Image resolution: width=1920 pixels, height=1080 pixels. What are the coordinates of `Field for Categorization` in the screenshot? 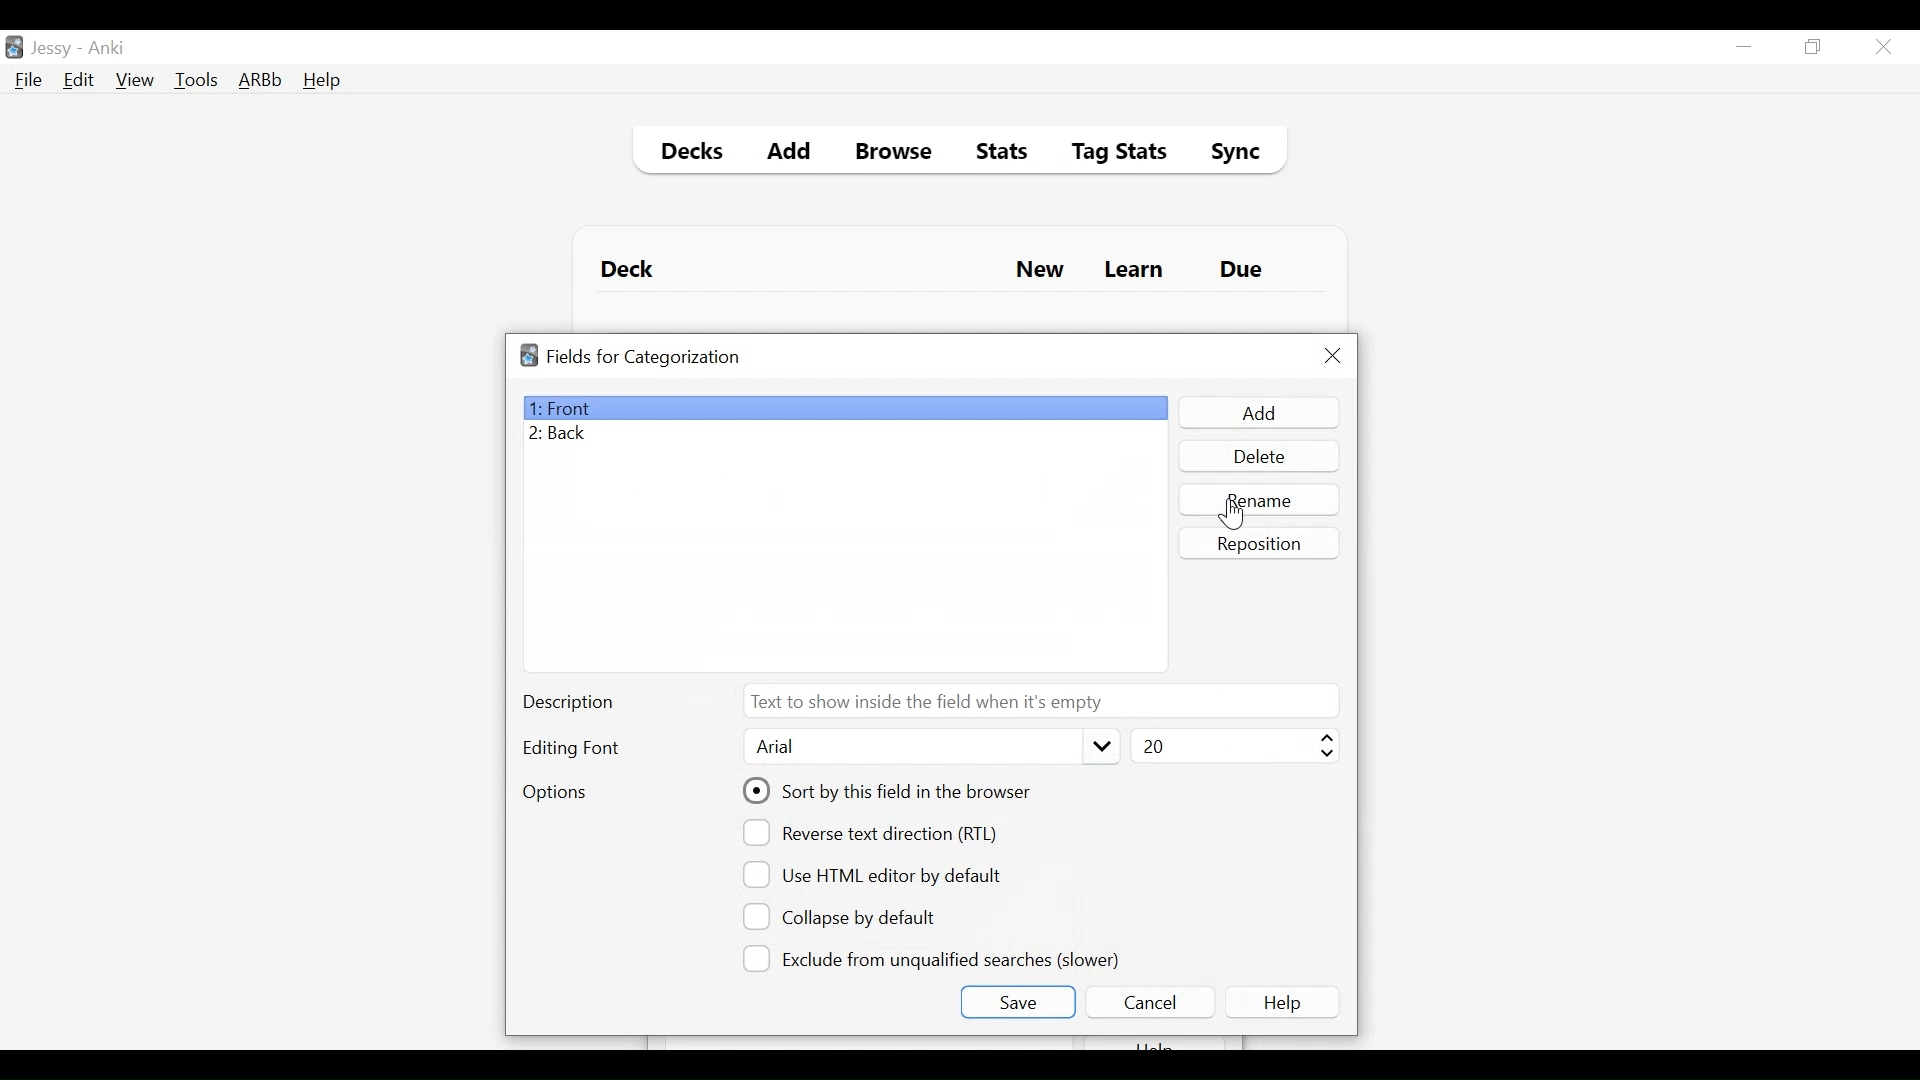 It's located at (644, 357).